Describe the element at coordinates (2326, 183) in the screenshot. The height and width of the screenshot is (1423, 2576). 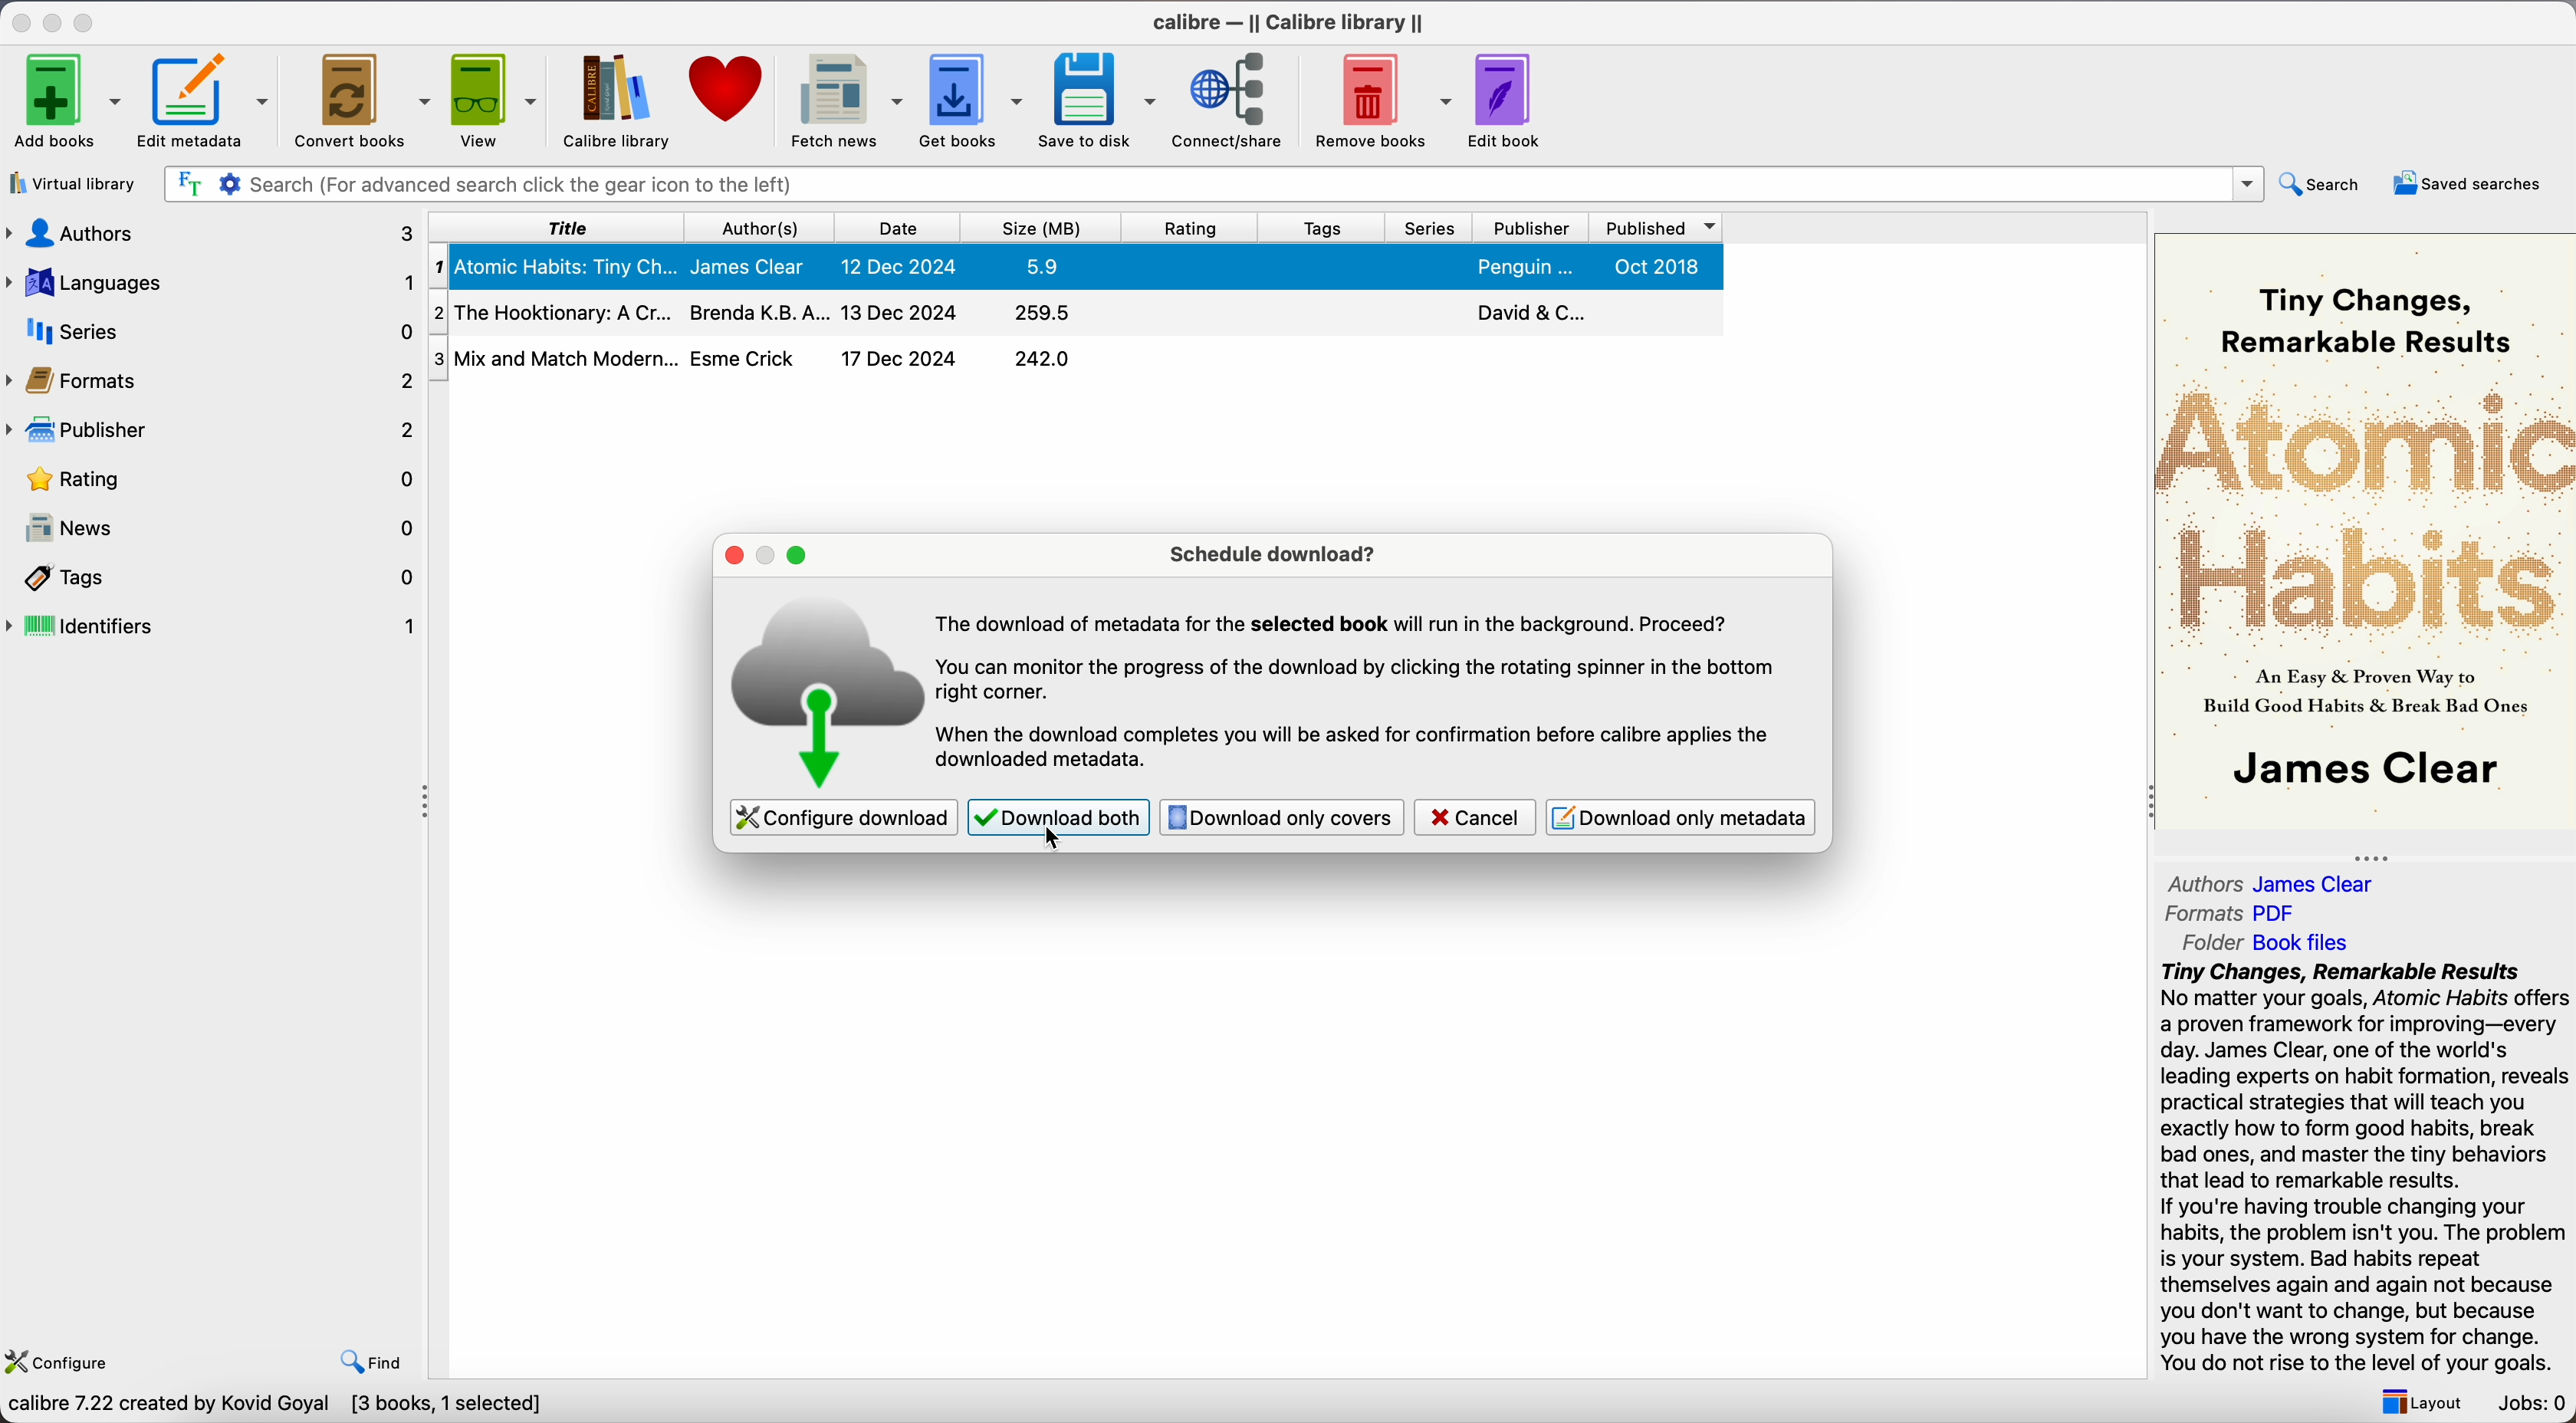
I see `search` at that location.